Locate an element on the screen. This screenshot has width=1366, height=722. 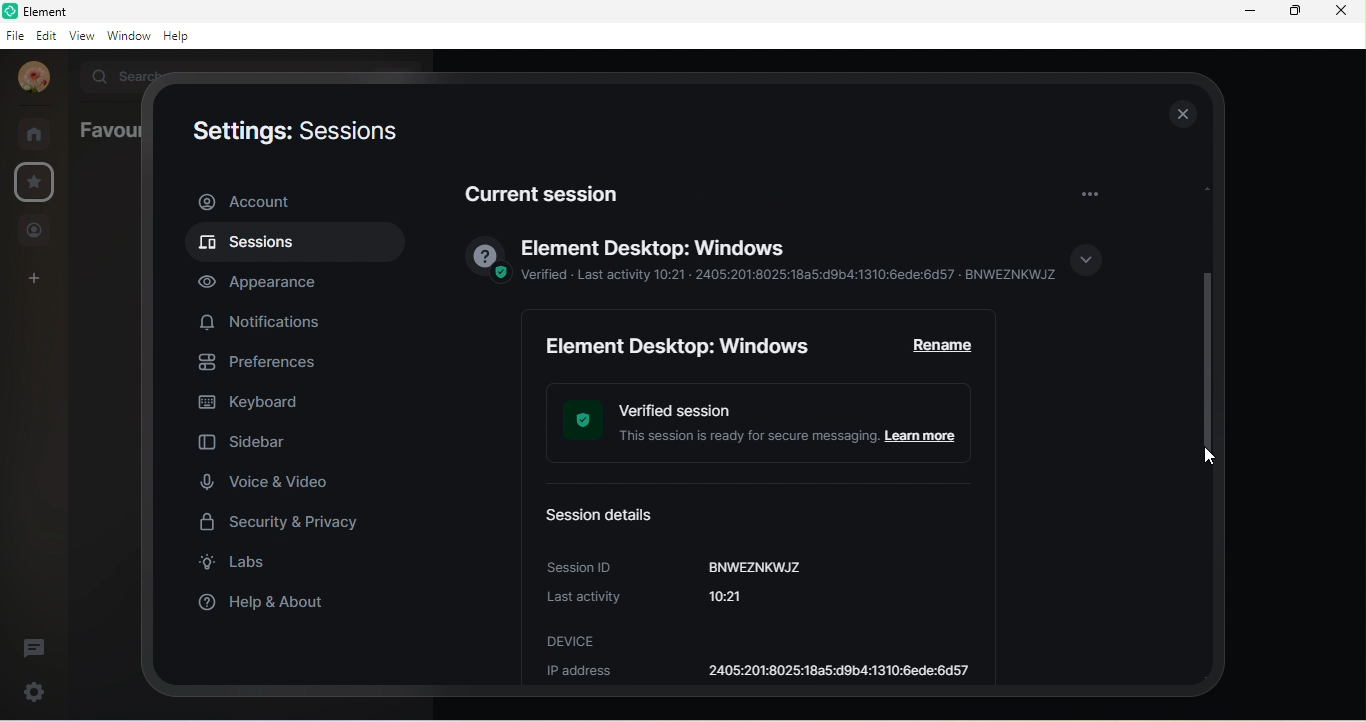
close is located at coordinates (1339, 11).